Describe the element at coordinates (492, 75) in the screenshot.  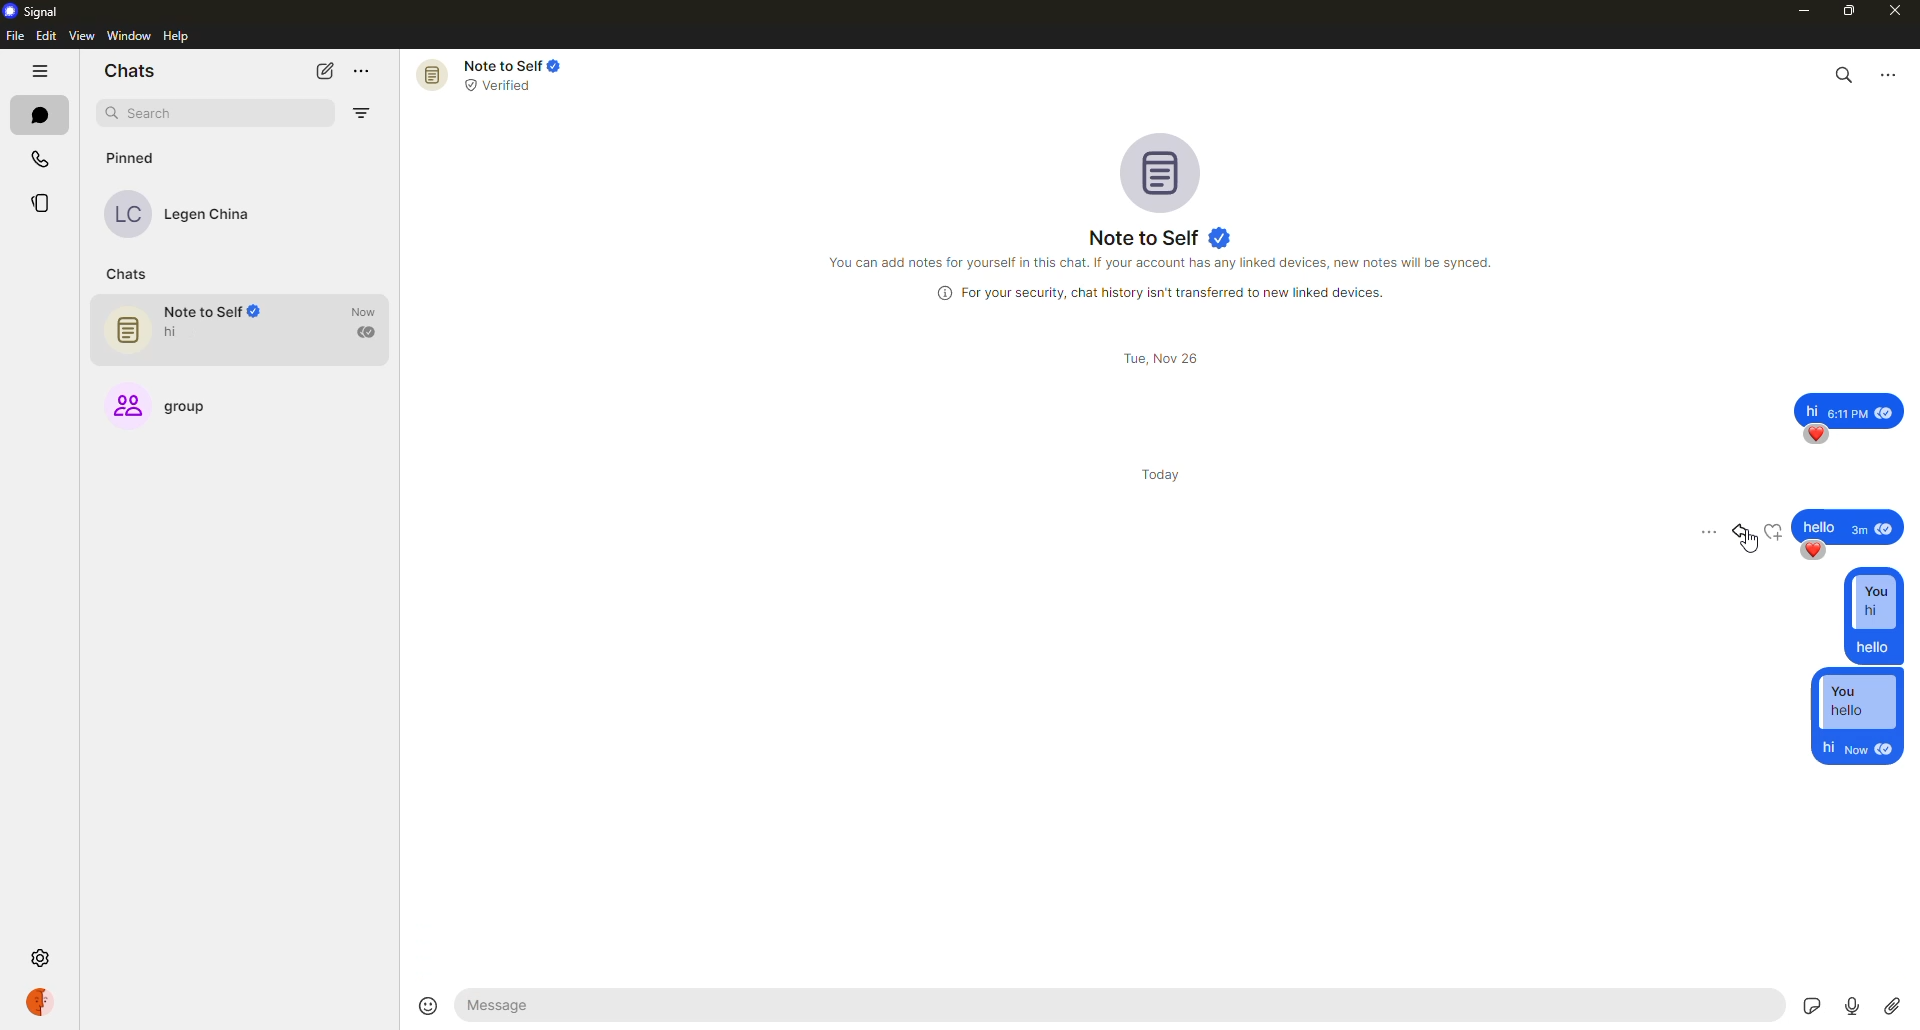
I see `note to self` at that location.